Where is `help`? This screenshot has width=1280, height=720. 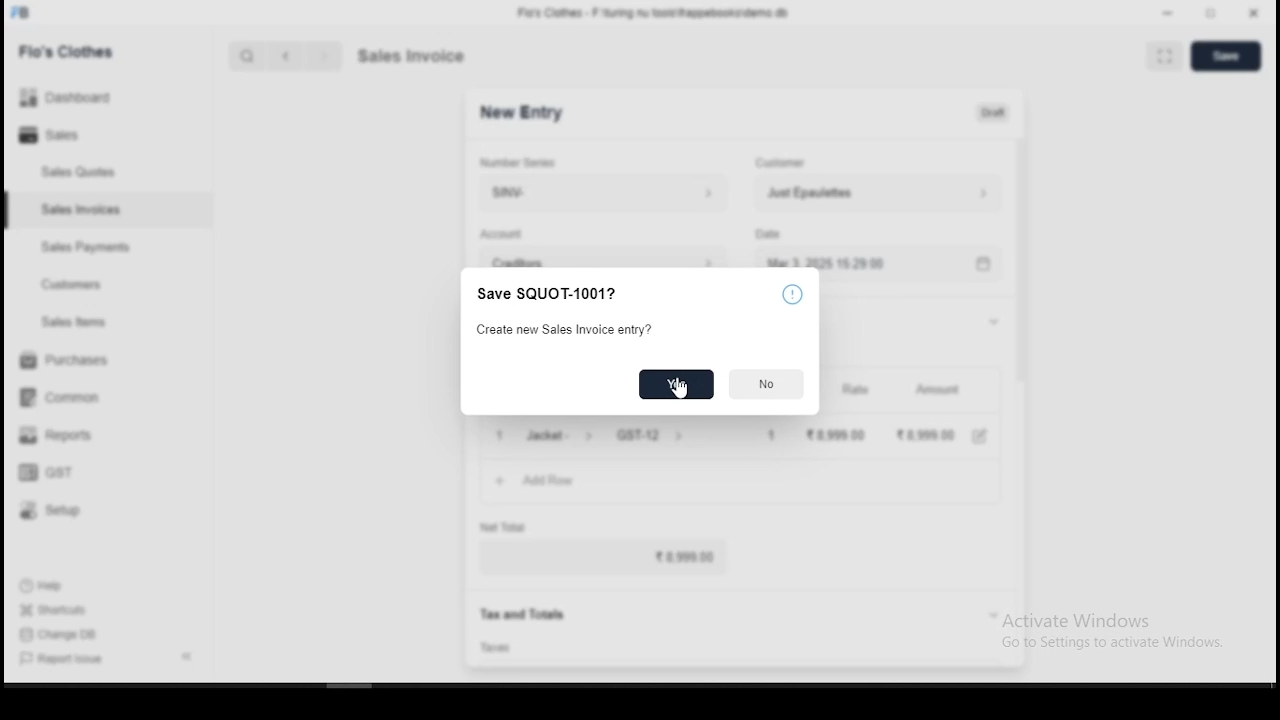
help is located at coordinates (783, 295).